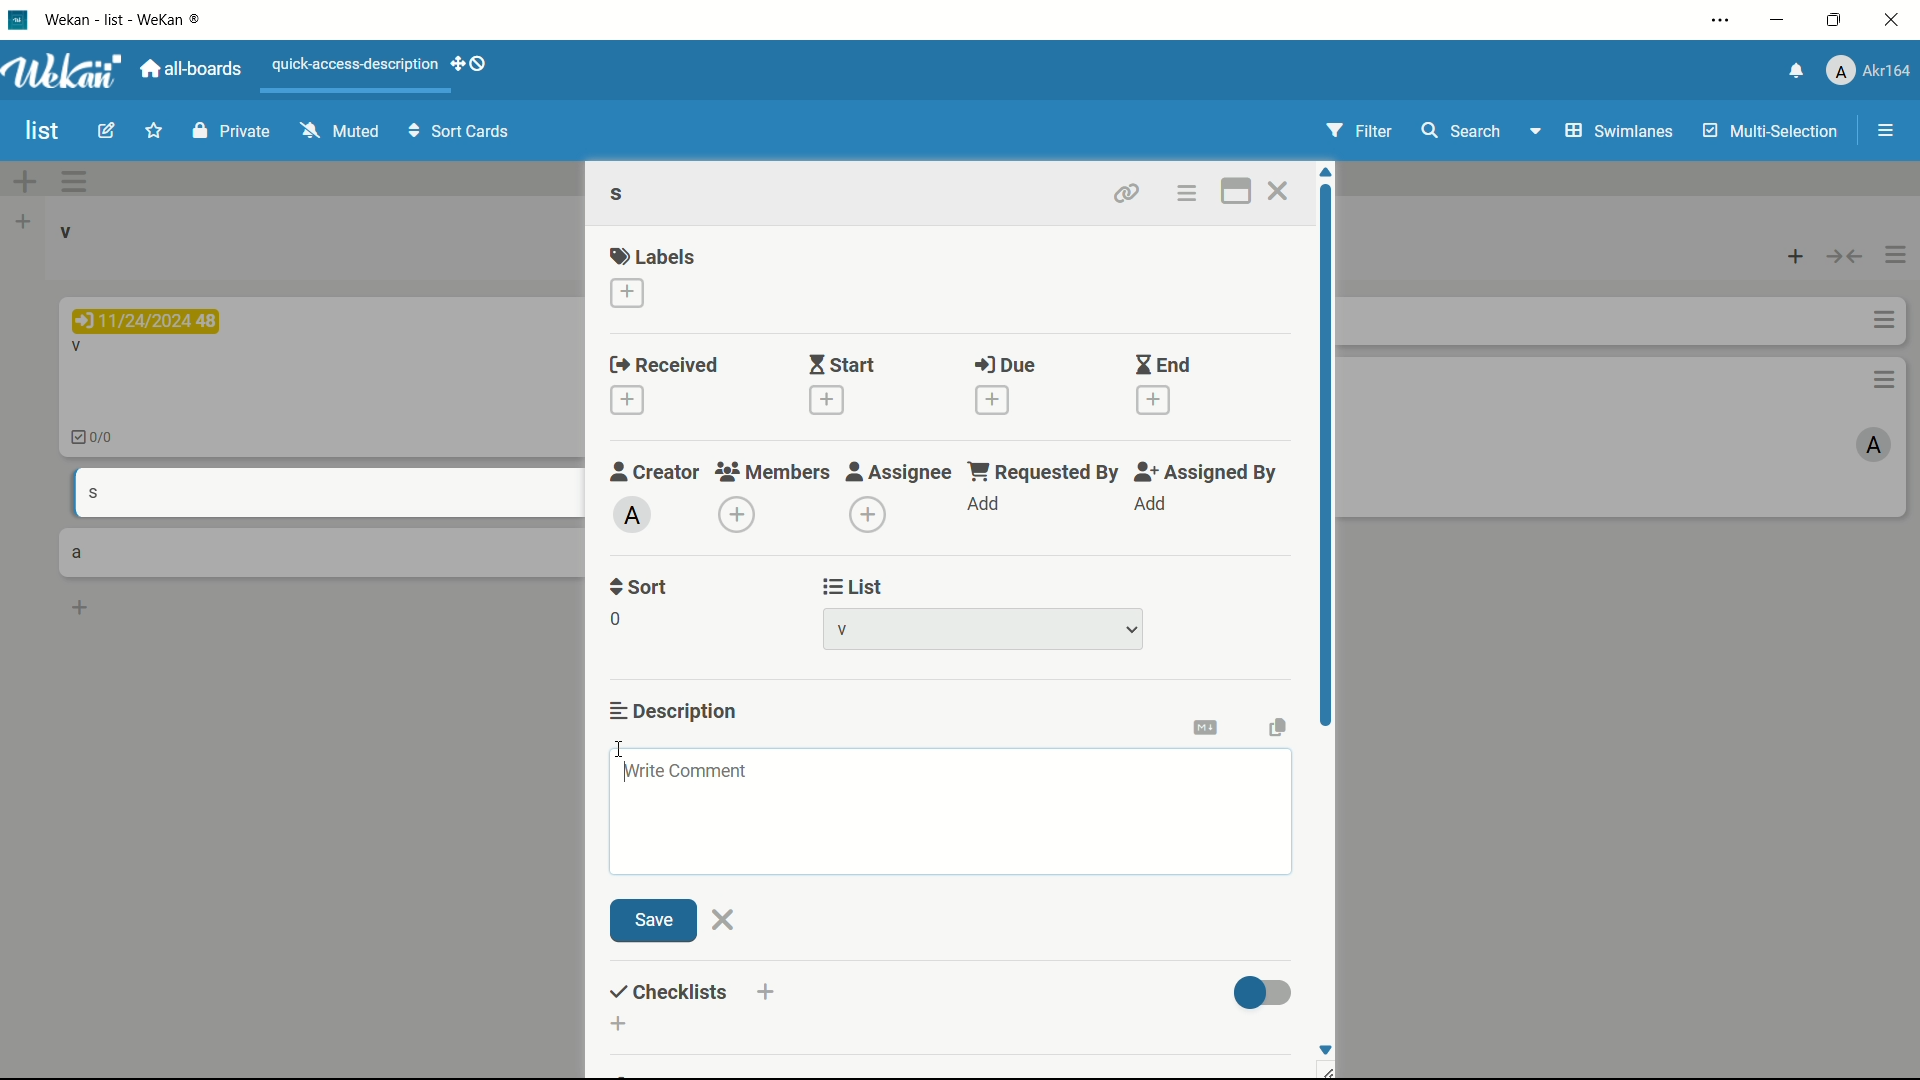 The width and height of the screenshot is (1920, 1080). I want to click on Write comment, so click(952, 810).